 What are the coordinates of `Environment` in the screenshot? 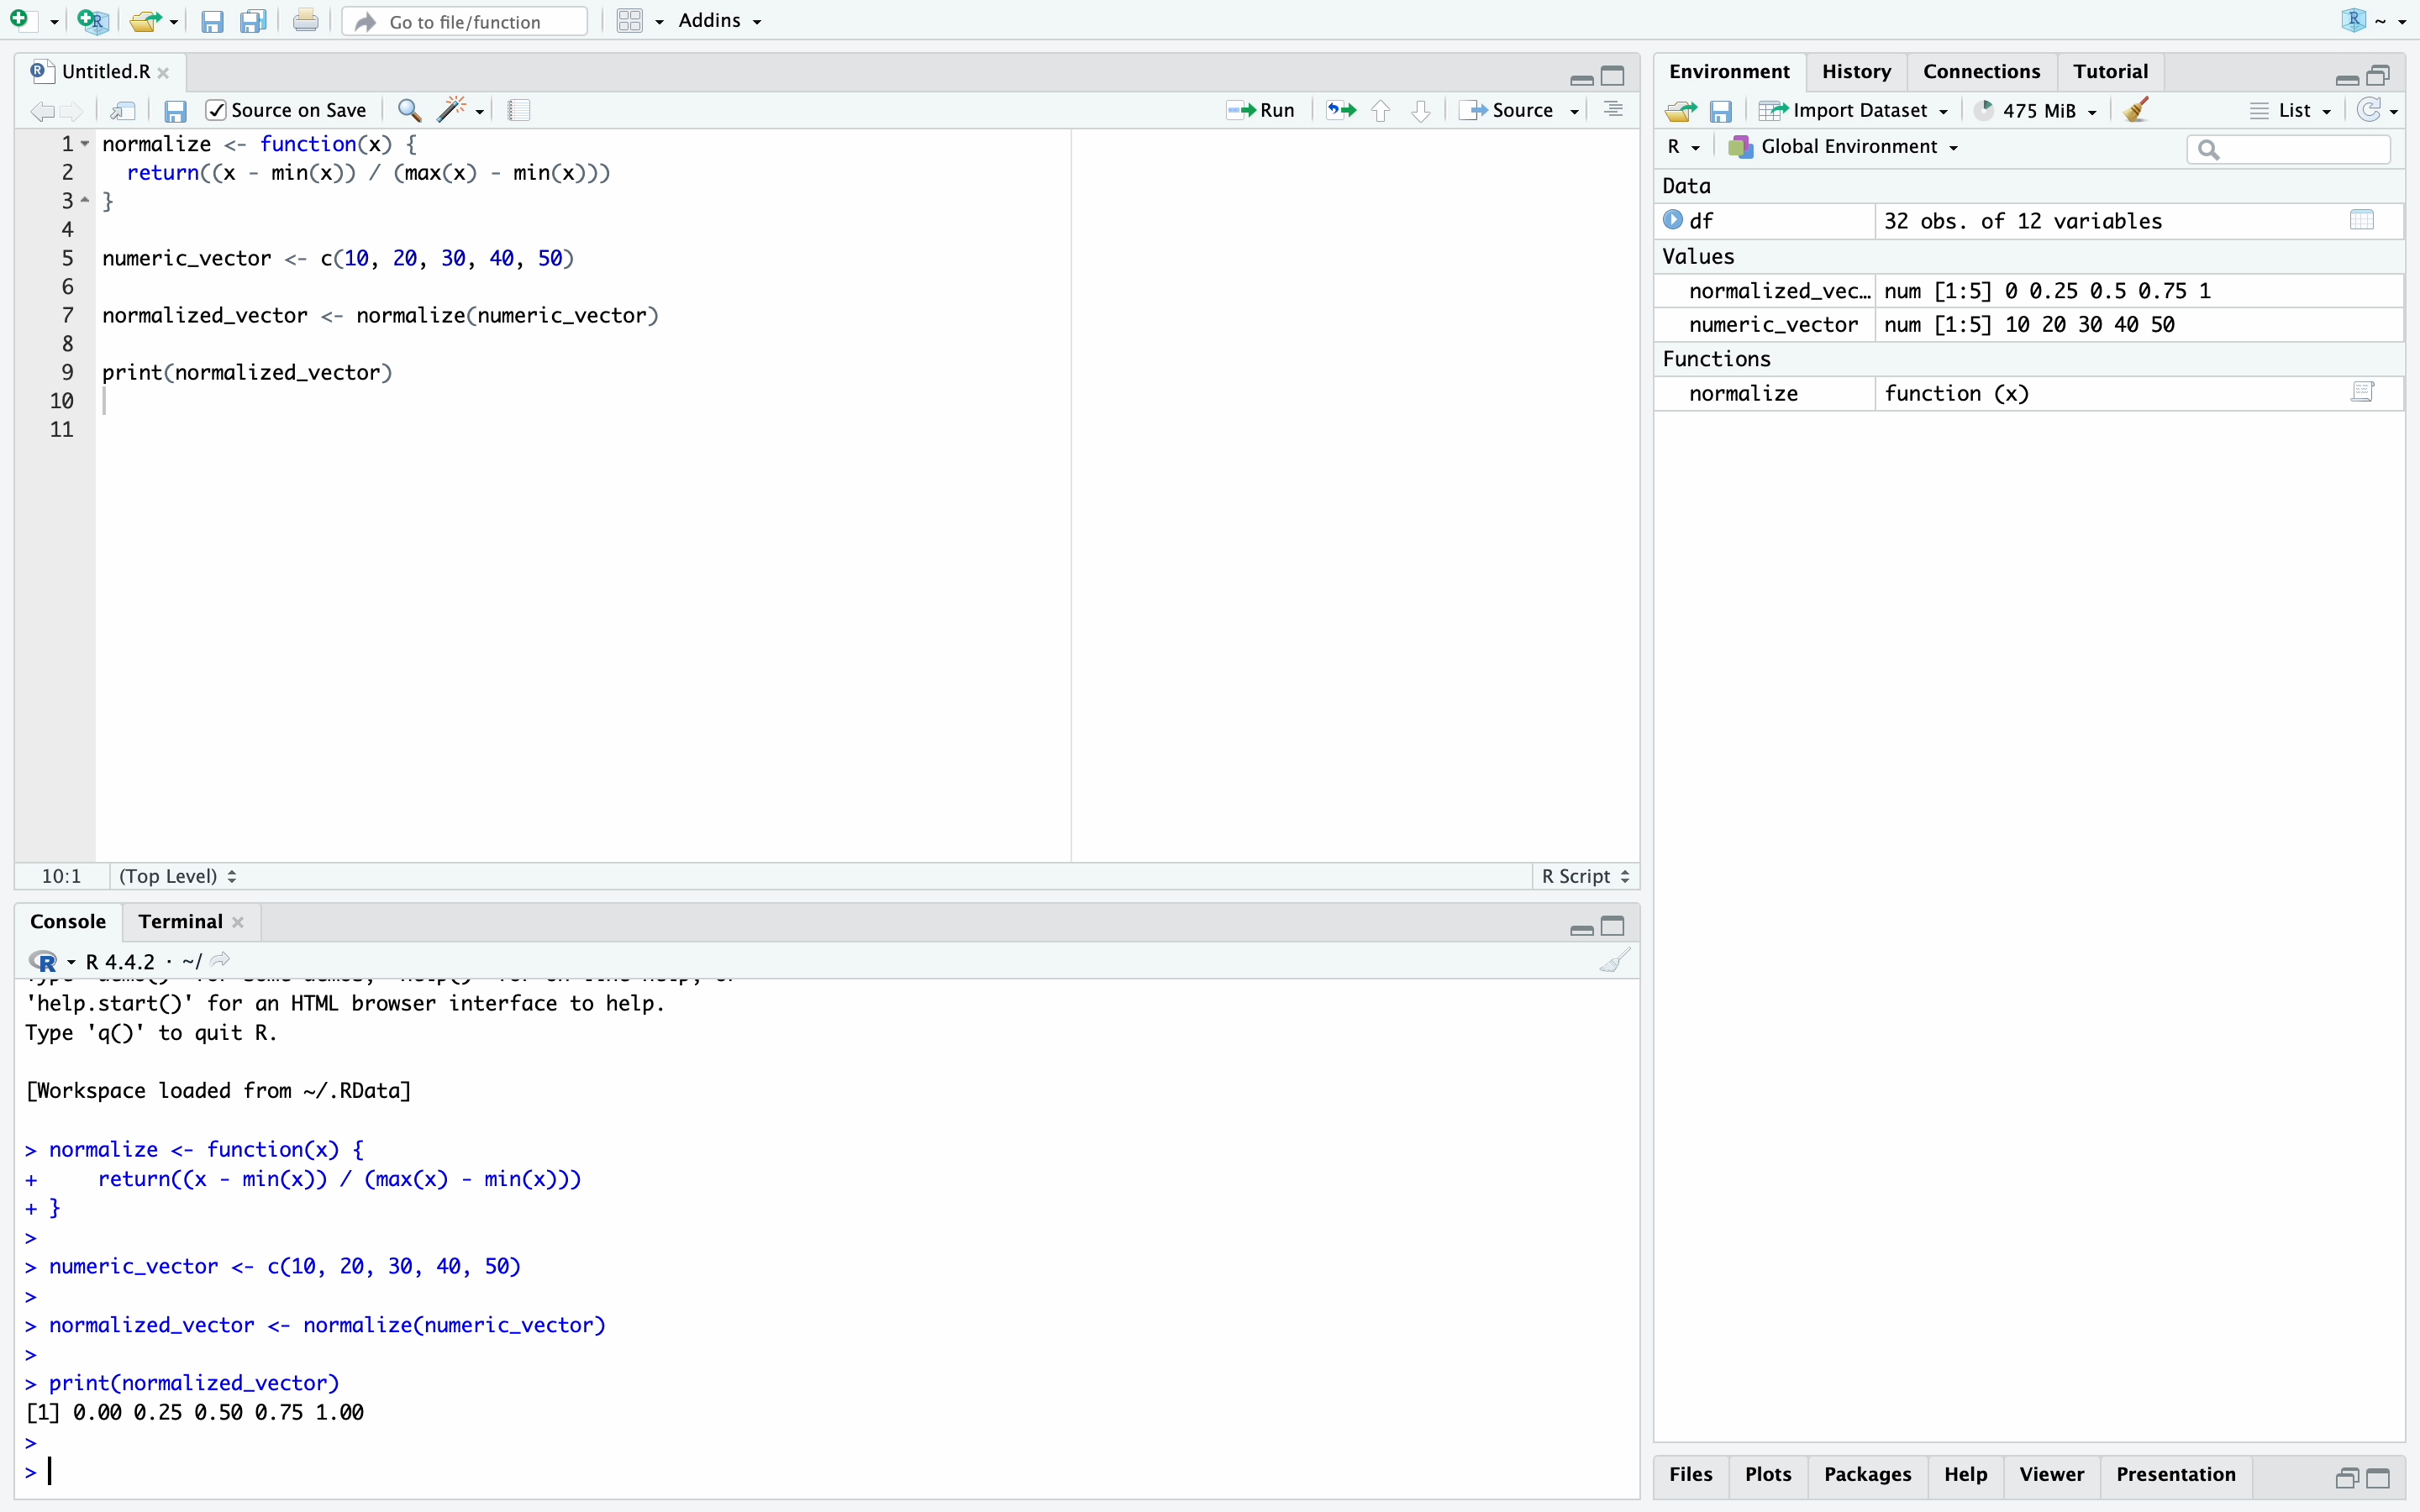 It's located at (1733, 70).